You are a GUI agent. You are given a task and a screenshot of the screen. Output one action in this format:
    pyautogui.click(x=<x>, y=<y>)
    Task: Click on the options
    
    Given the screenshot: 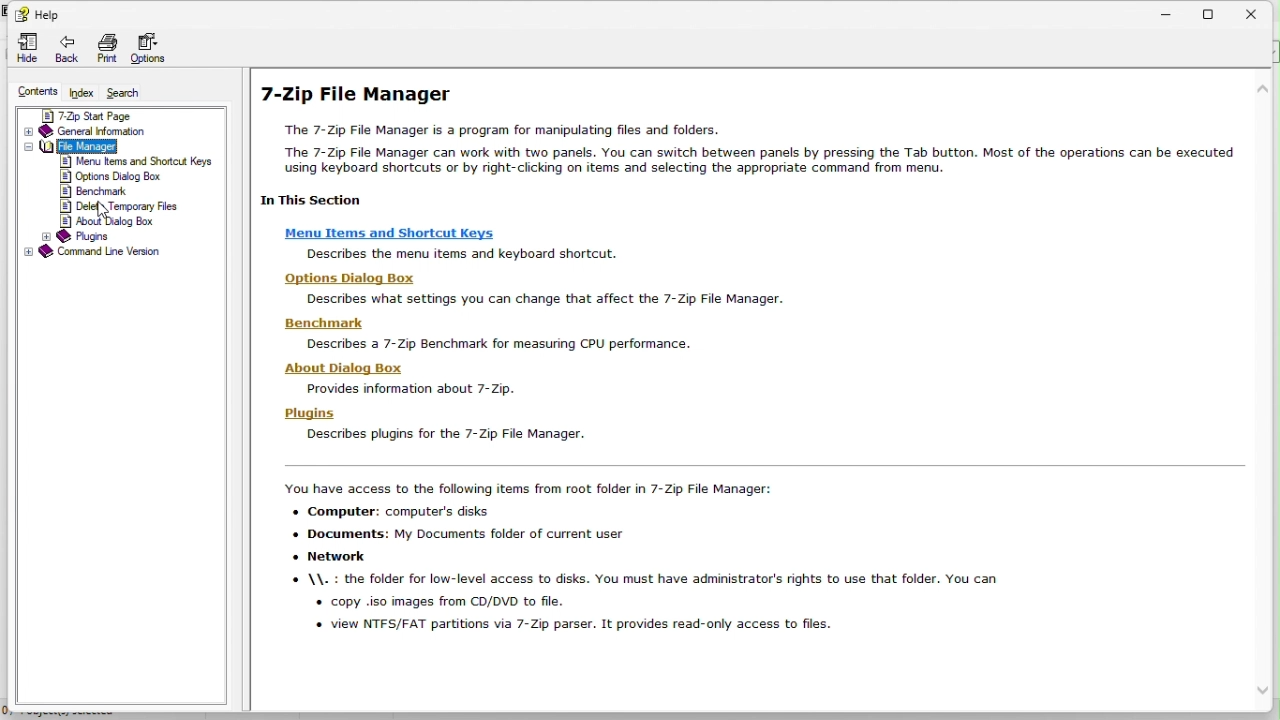 What is the action you would take?
    pyautogui.click(x=155, y=51)
    